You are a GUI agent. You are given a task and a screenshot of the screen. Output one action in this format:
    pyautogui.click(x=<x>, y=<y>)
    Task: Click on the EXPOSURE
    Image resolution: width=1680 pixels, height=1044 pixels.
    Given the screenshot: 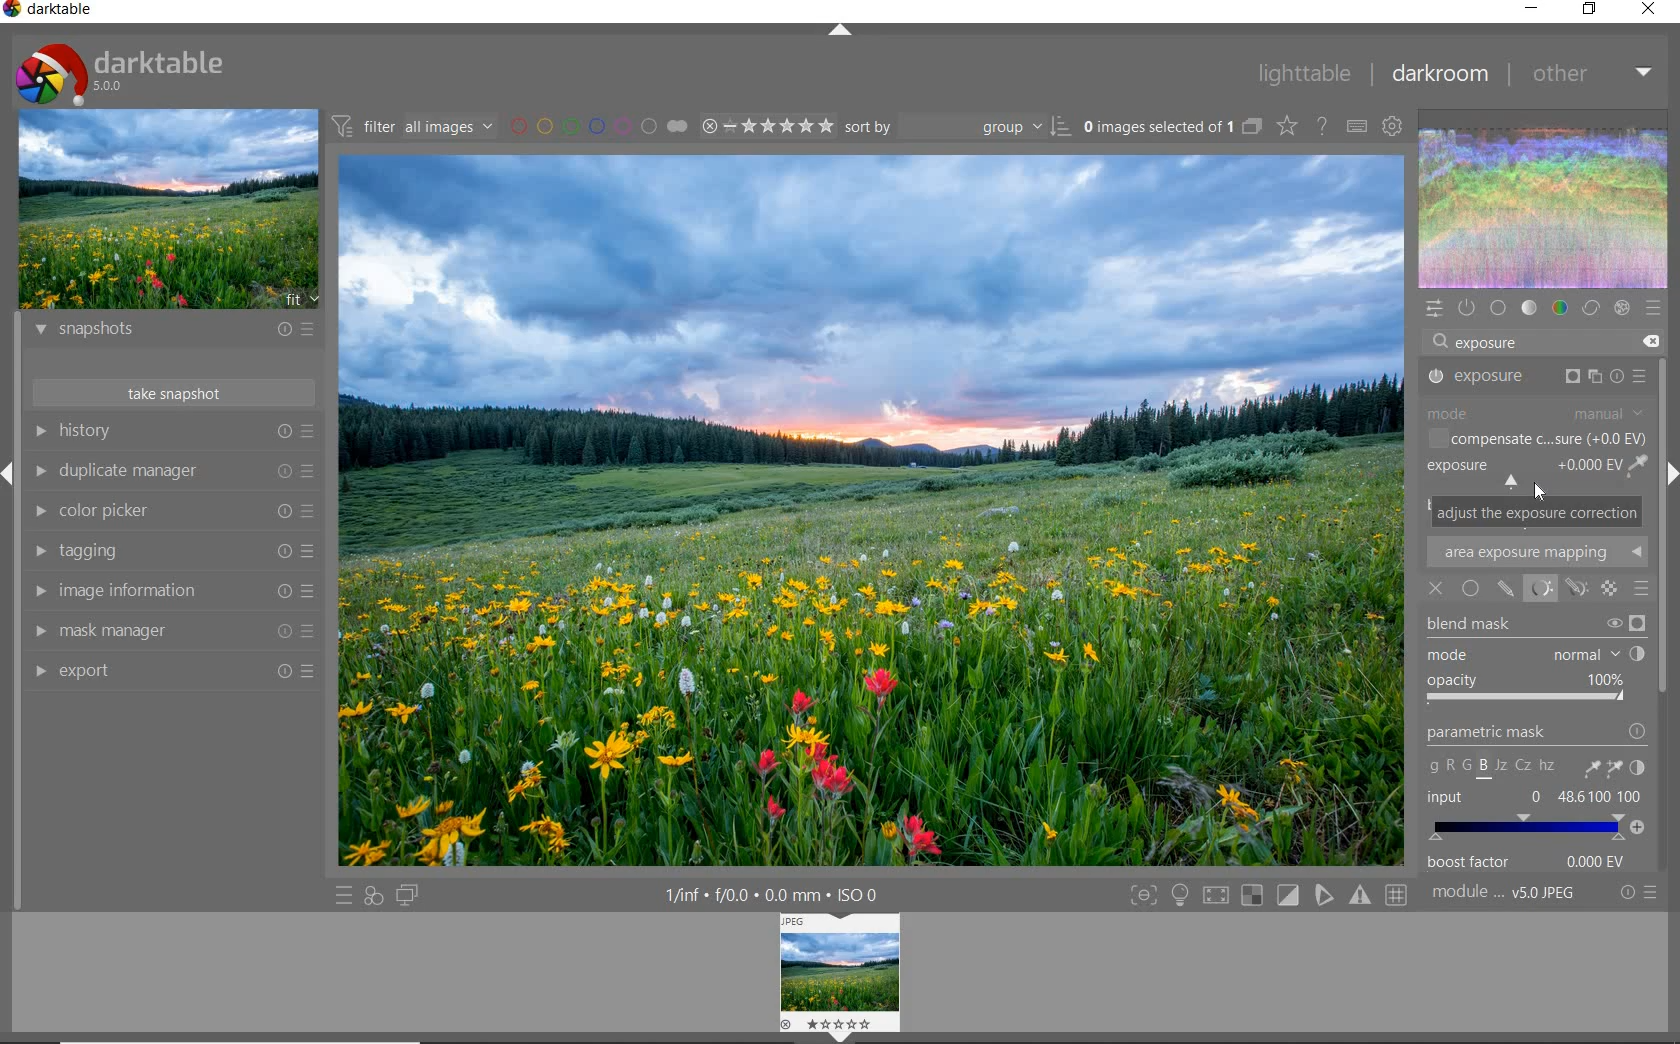 What is the action you would take?
    pyautogui.click(x=1540, y=377)
    